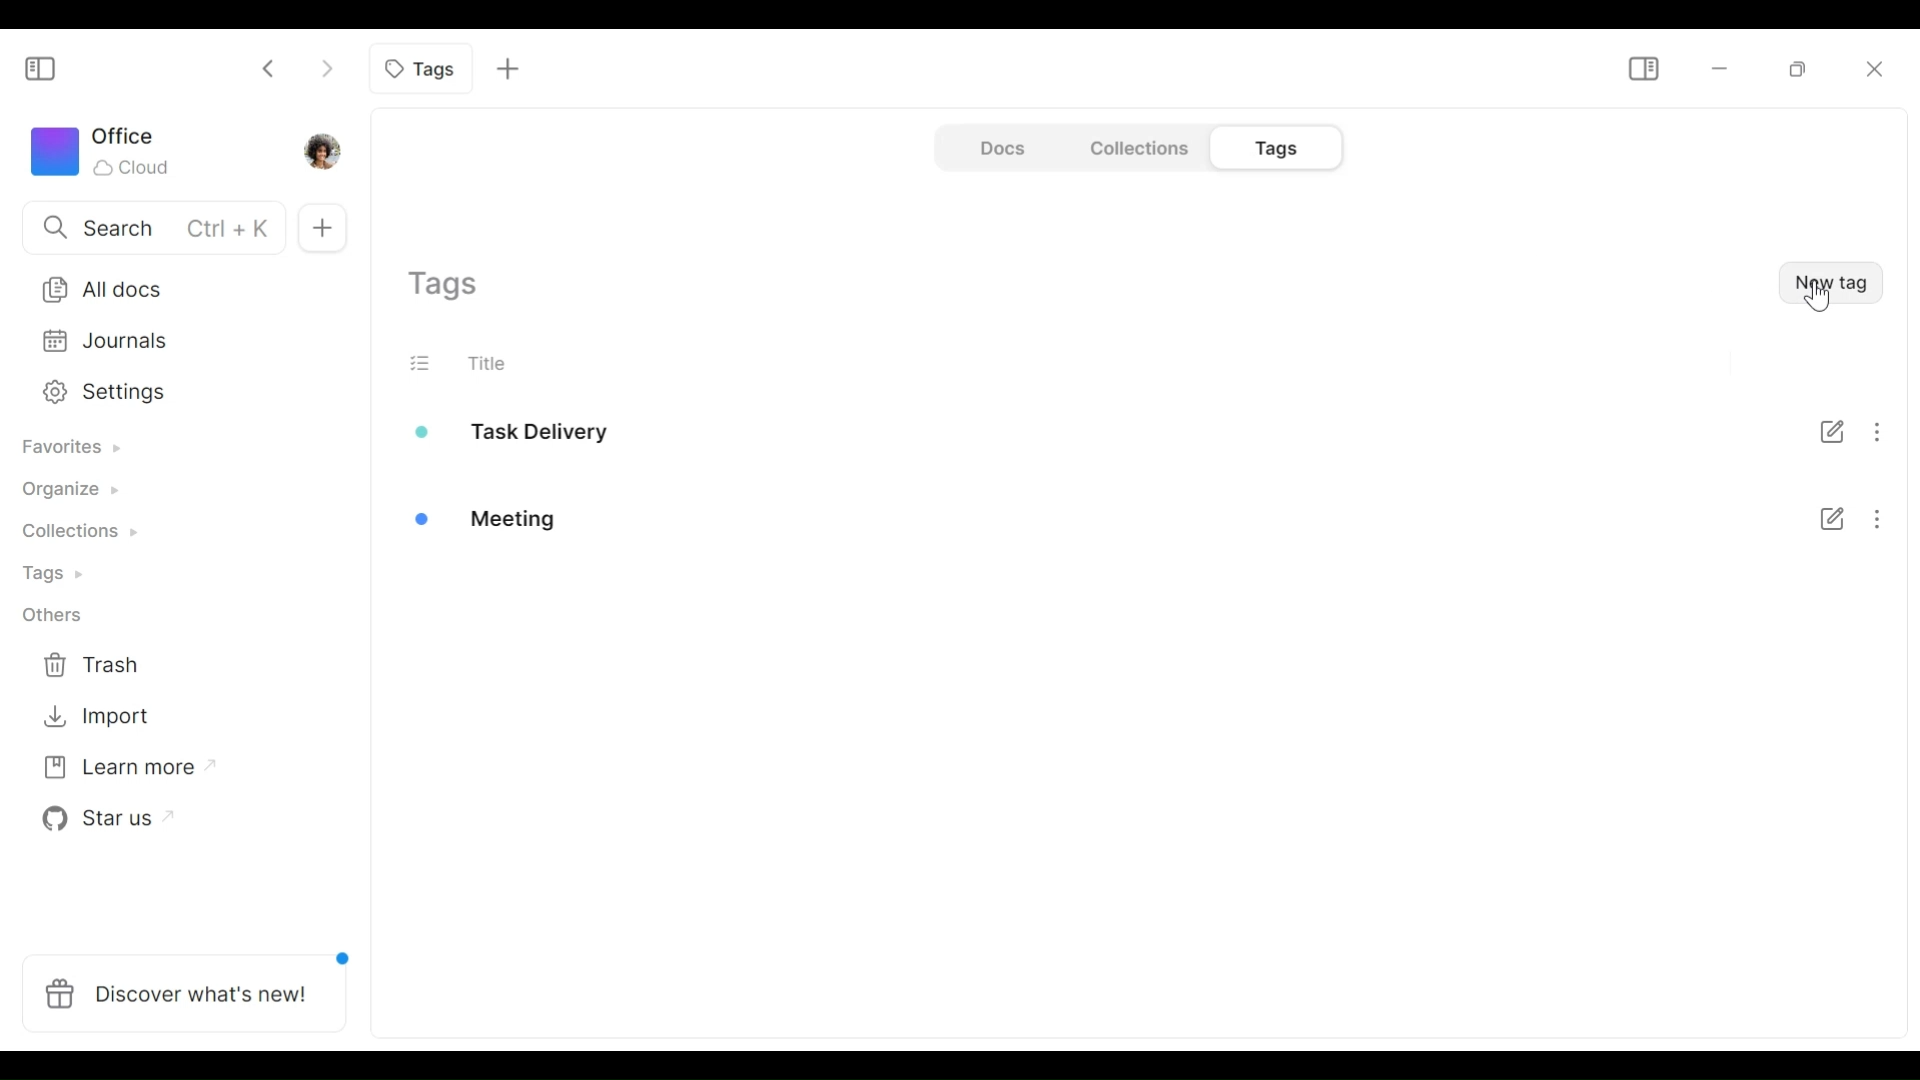 Image resolution: width=1920 pixels, height=1080 pixels. Describe the element at coordinates (501, 362) in the screenshot. I see `Title` at that location.